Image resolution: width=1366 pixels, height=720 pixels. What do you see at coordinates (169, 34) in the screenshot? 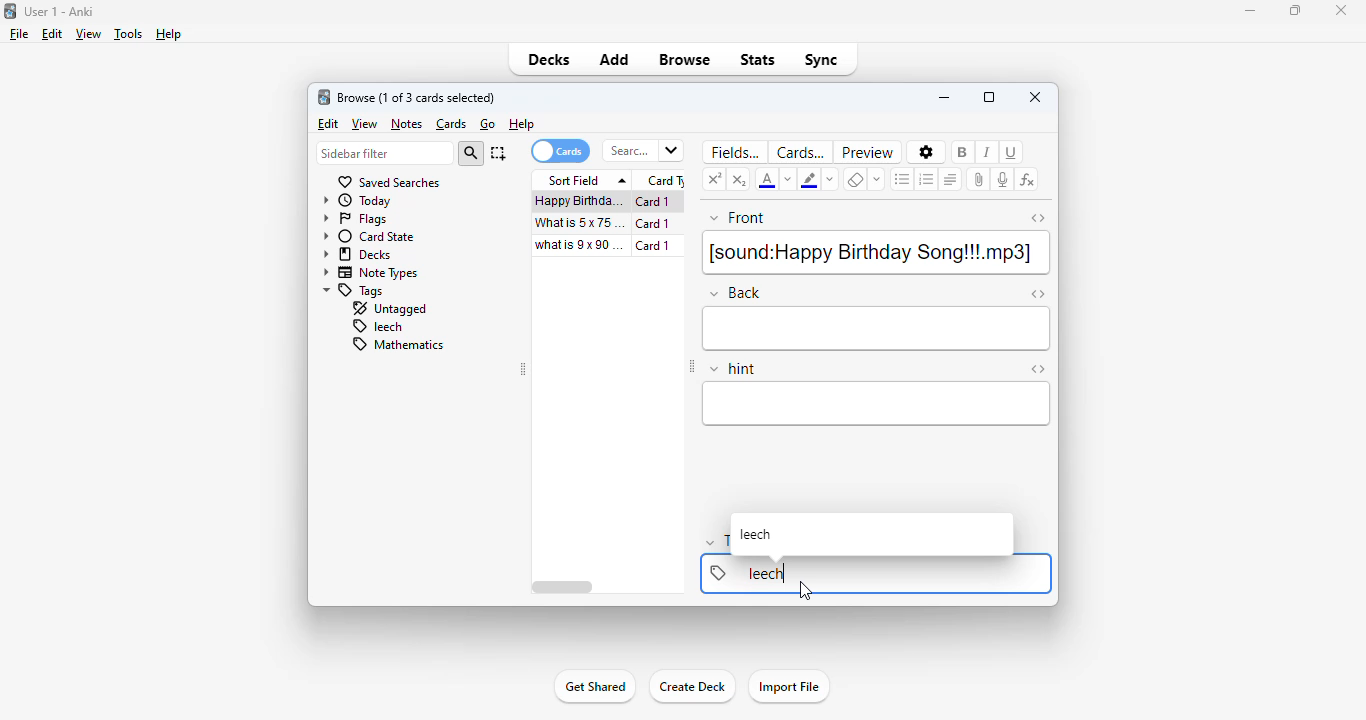
I see `help` at bounding box center [169, 34].